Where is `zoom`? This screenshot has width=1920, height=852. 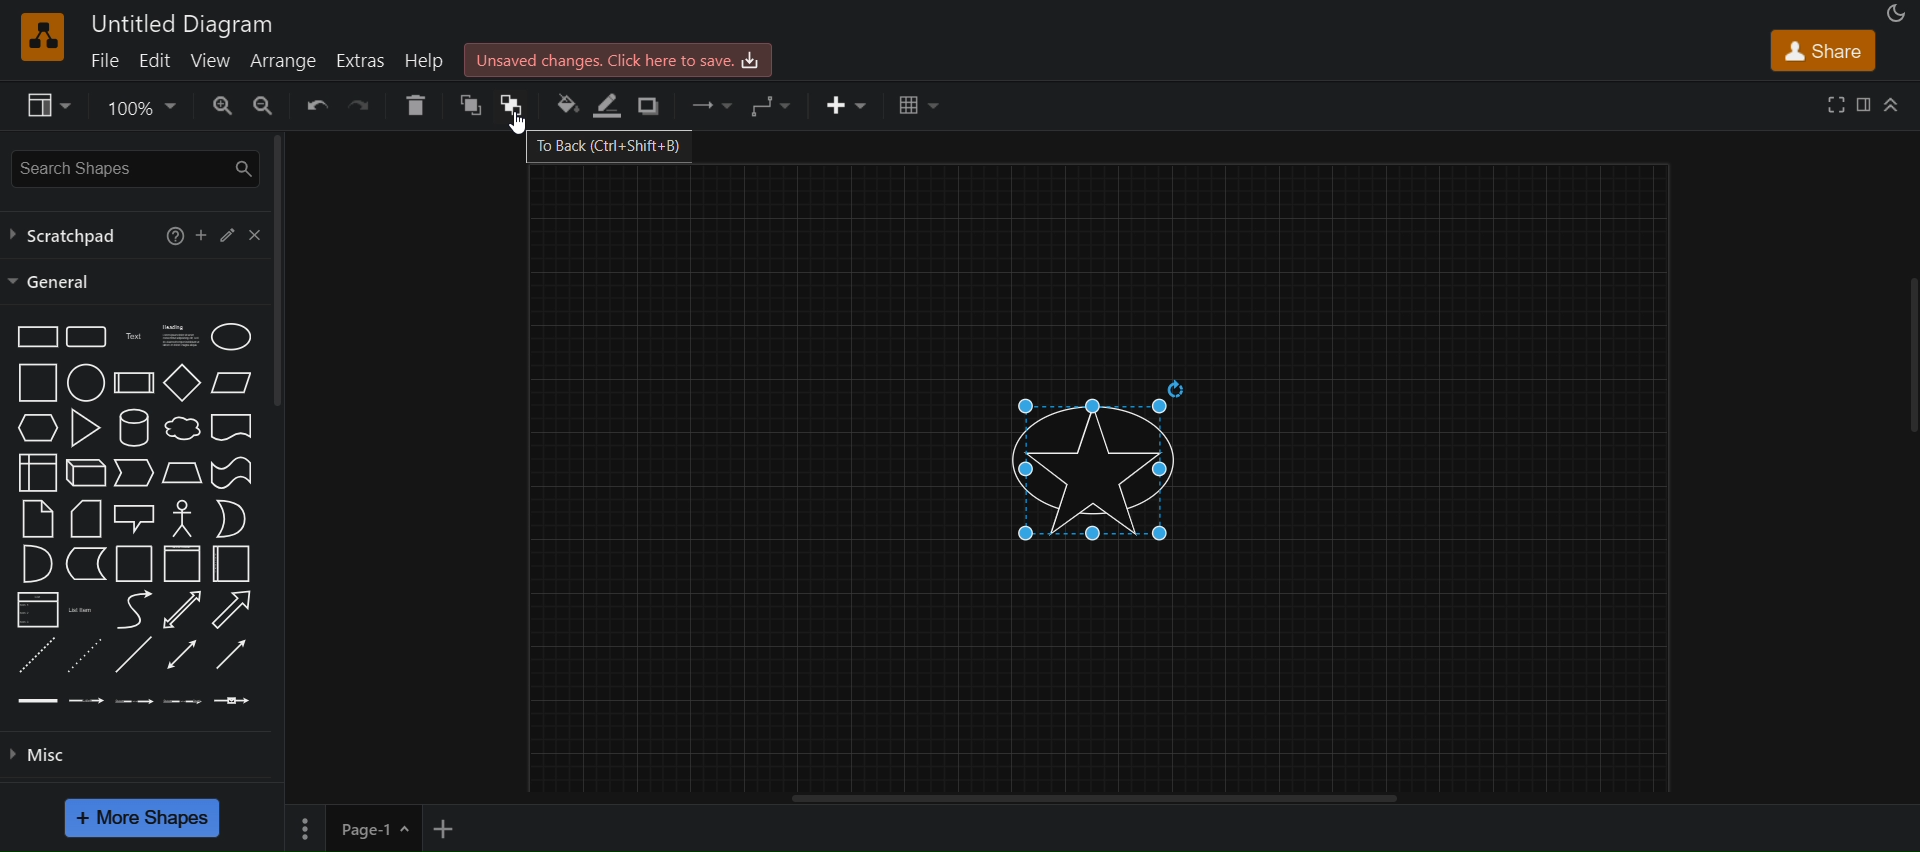
zoom is located at coordinates (142, 106).